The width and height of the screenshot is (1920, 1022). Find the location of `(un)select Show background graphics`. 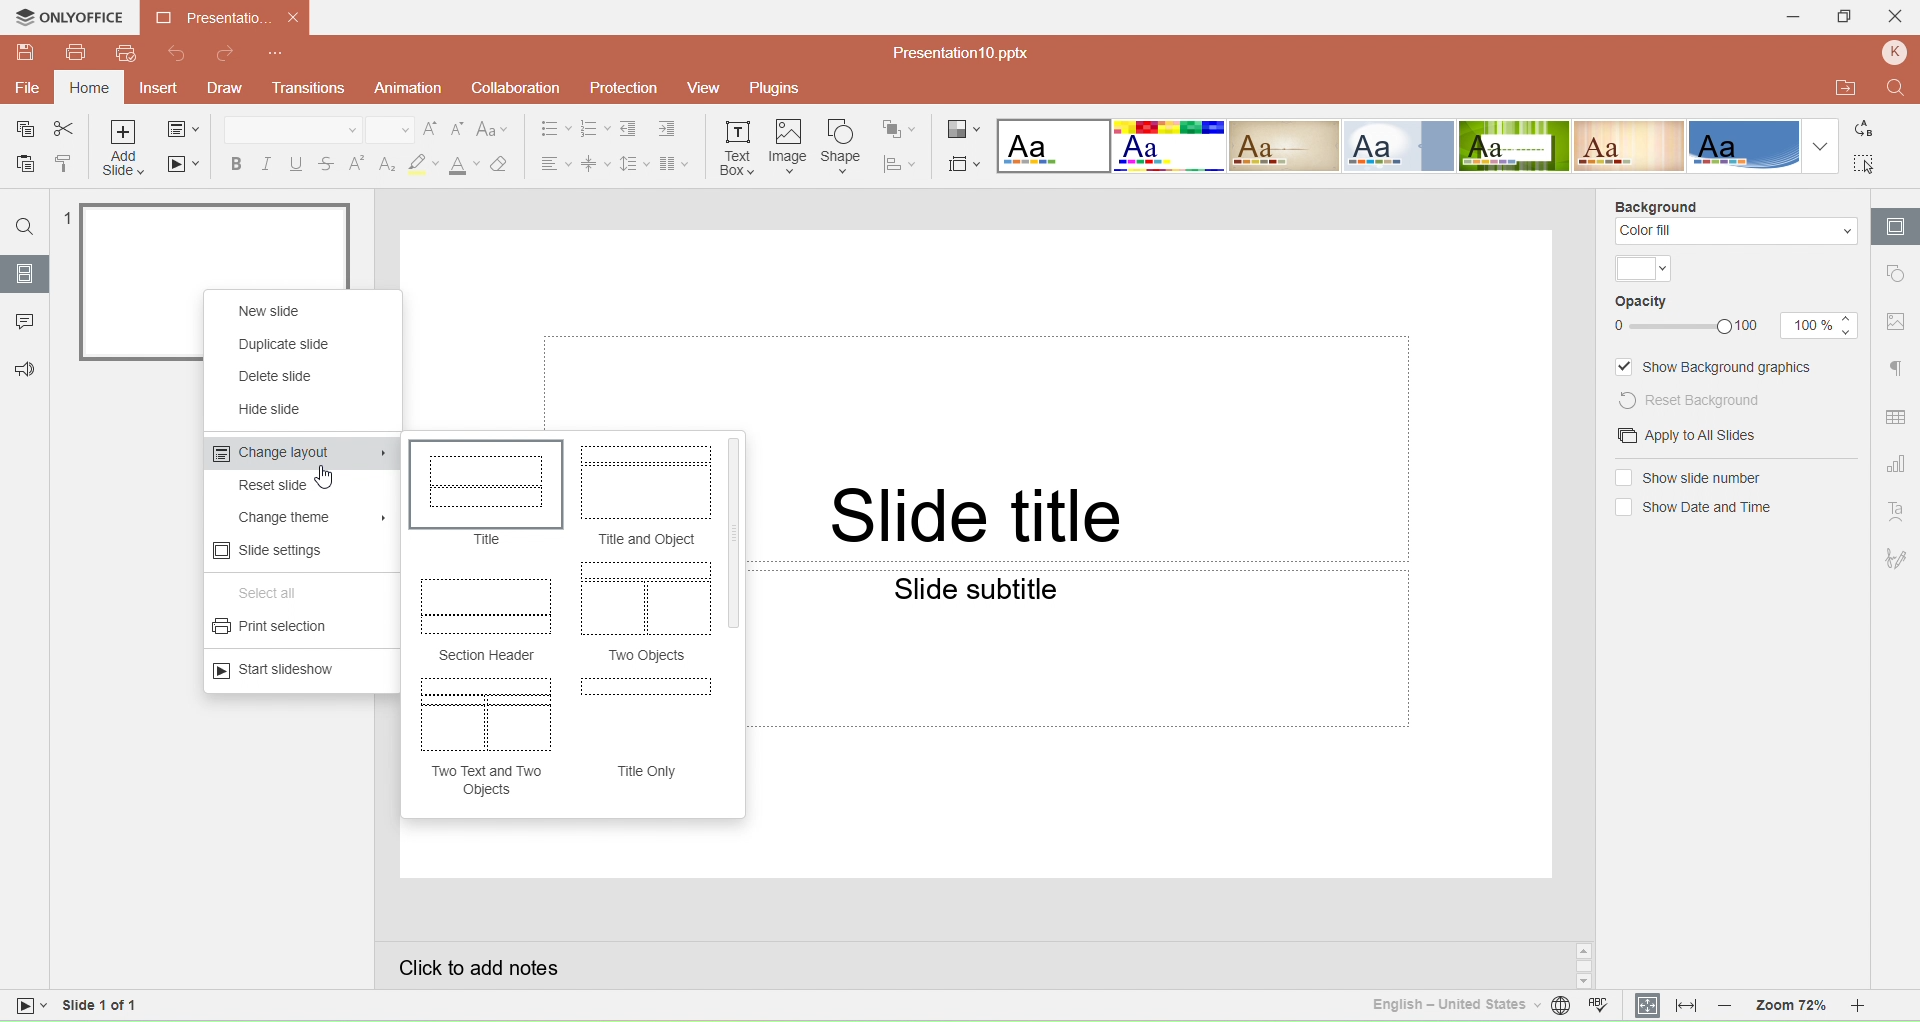

(un)select Show background graphics is located at coordinates (1717, 367).